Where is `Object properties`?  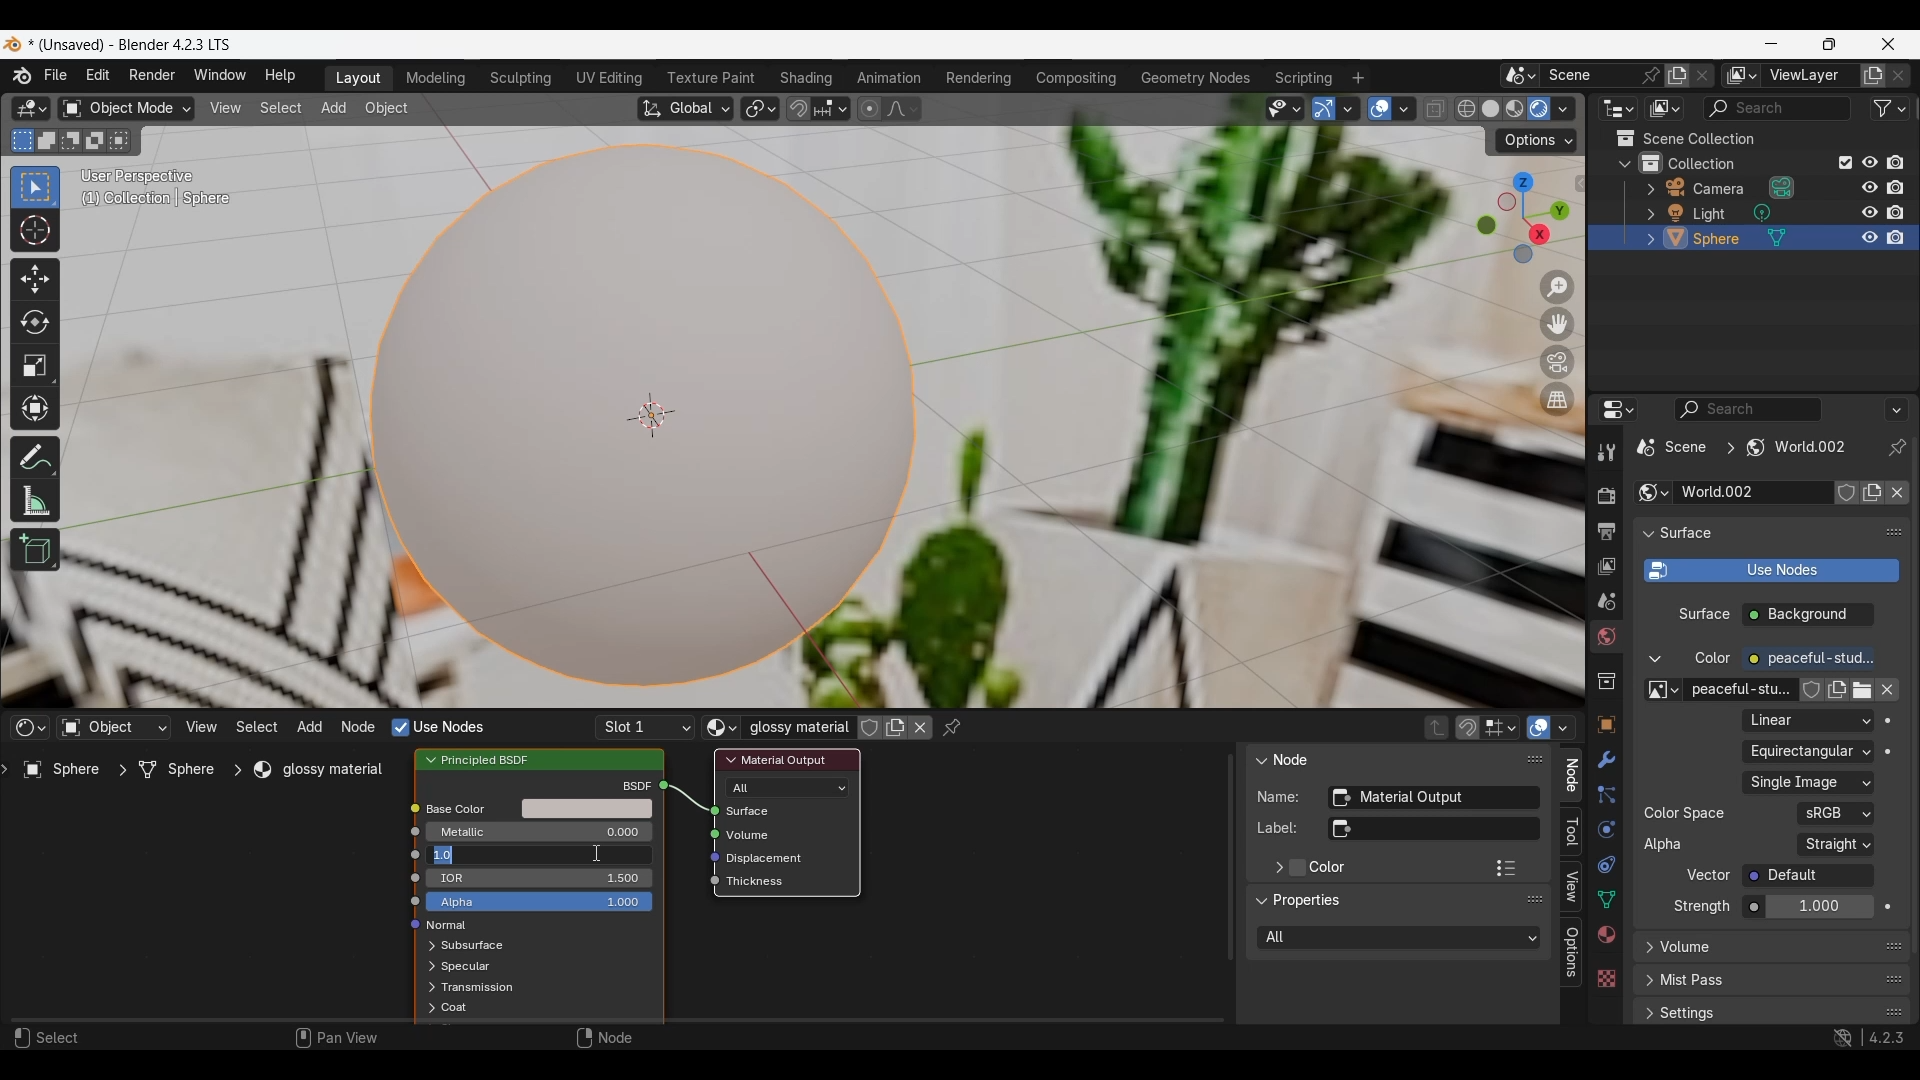
Object properties is located at coordinates (1605, 725).